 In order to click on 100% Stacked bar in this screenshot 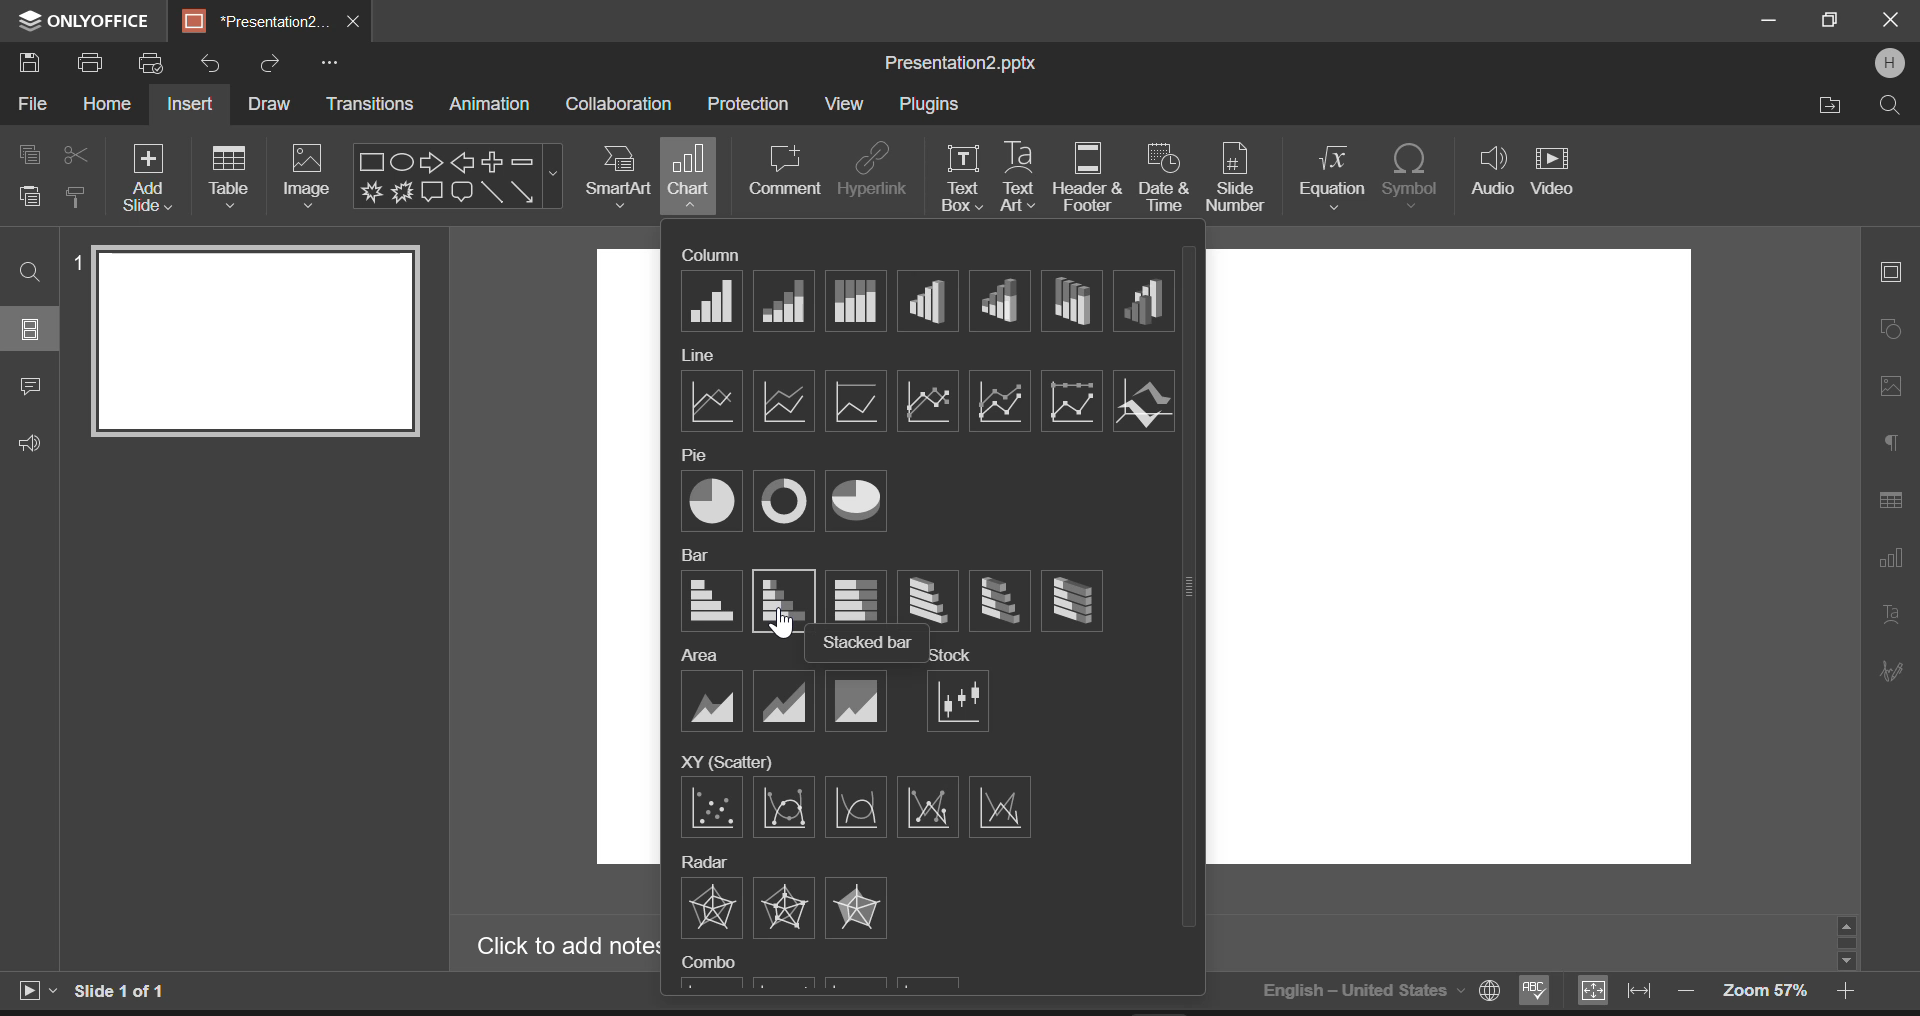, I will do `click(856, 594)`.